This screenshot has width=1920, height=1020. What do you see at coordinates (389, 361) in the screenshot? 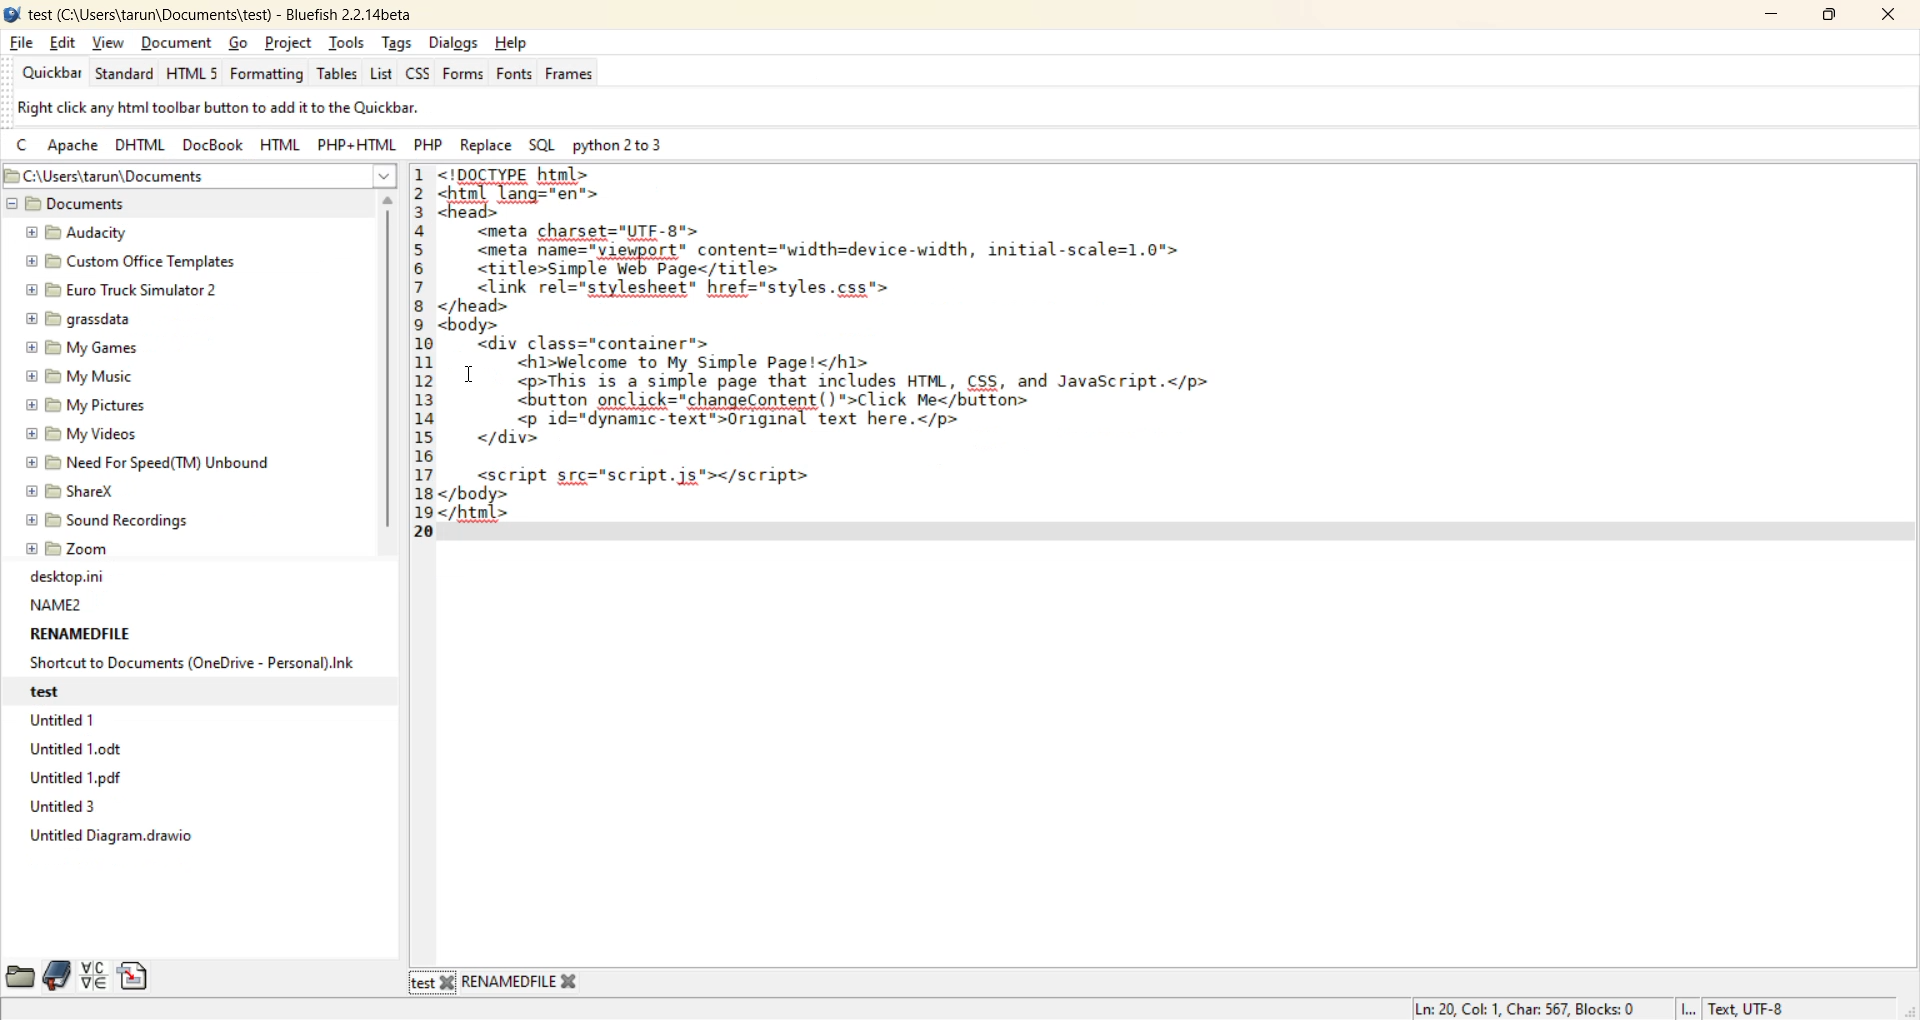
I see `vertical scroll bar` at bounding box center [389, 361].